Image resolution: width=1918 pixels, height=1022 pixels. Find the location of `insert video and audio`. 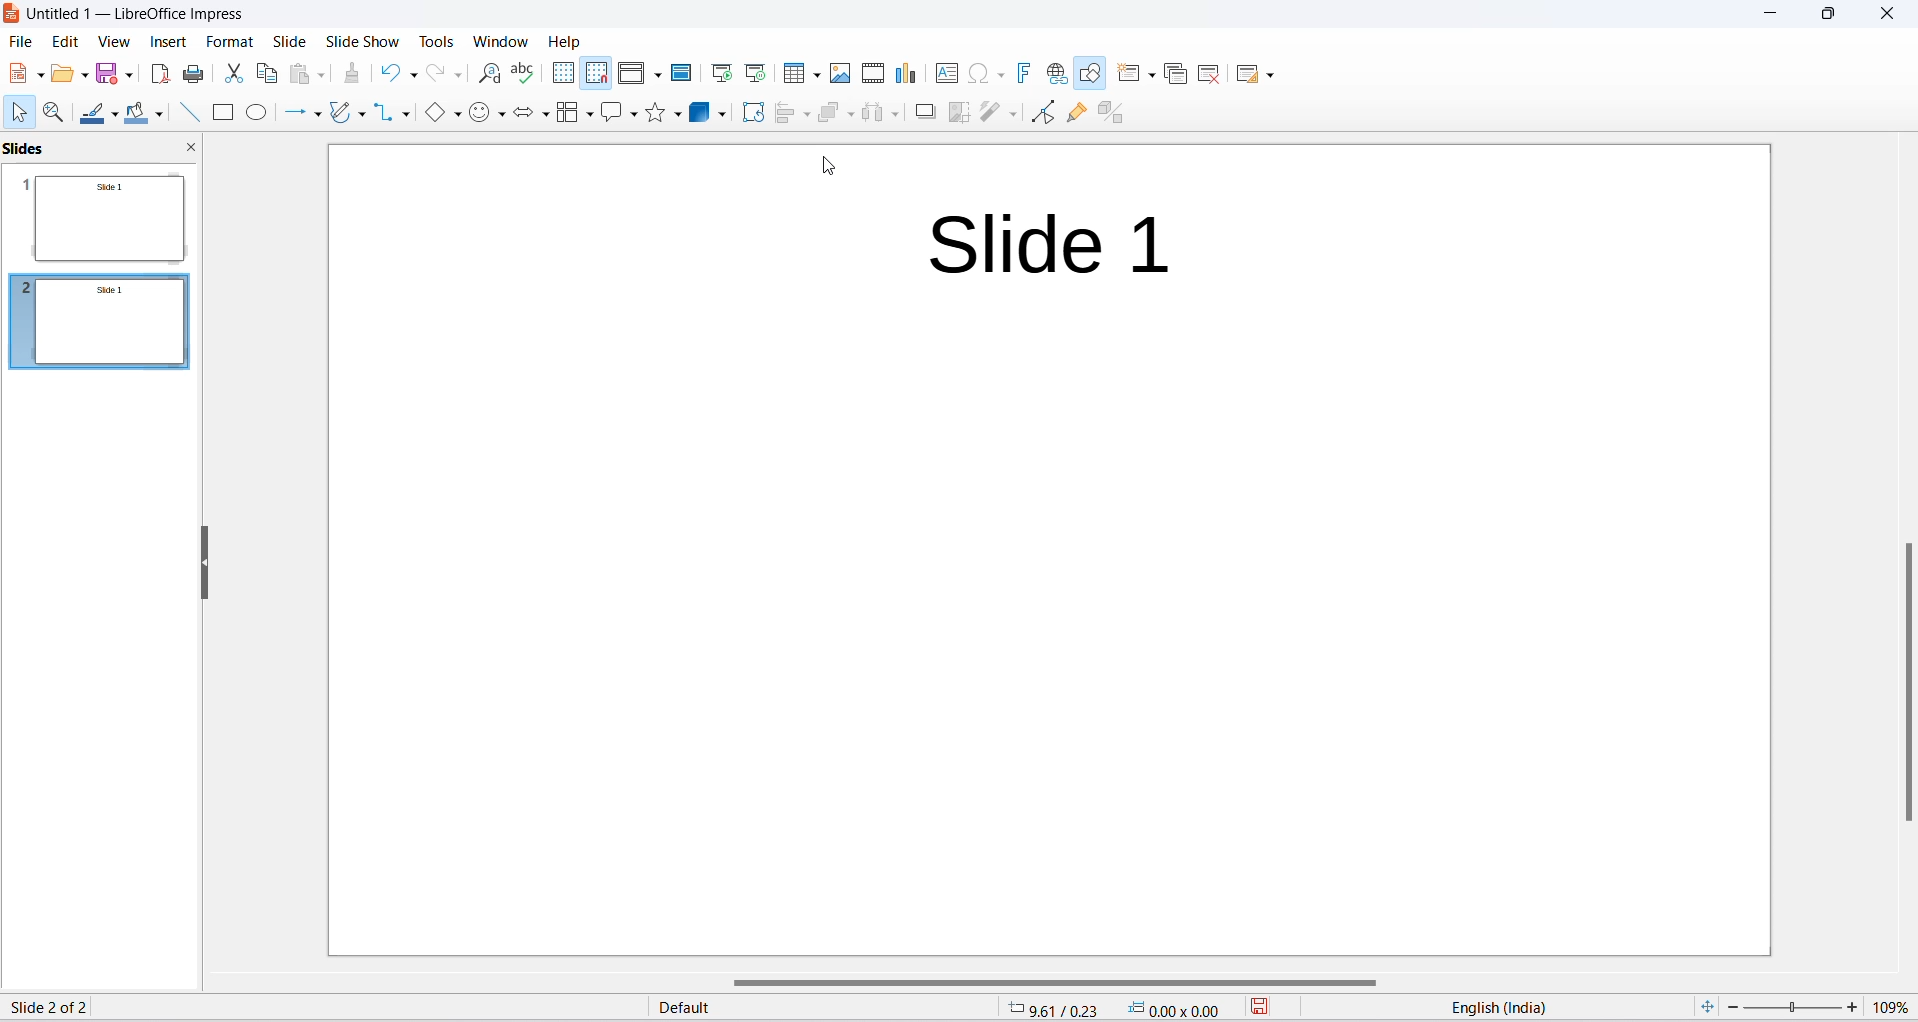

insert video and audio is located at coordinates (870, 72).